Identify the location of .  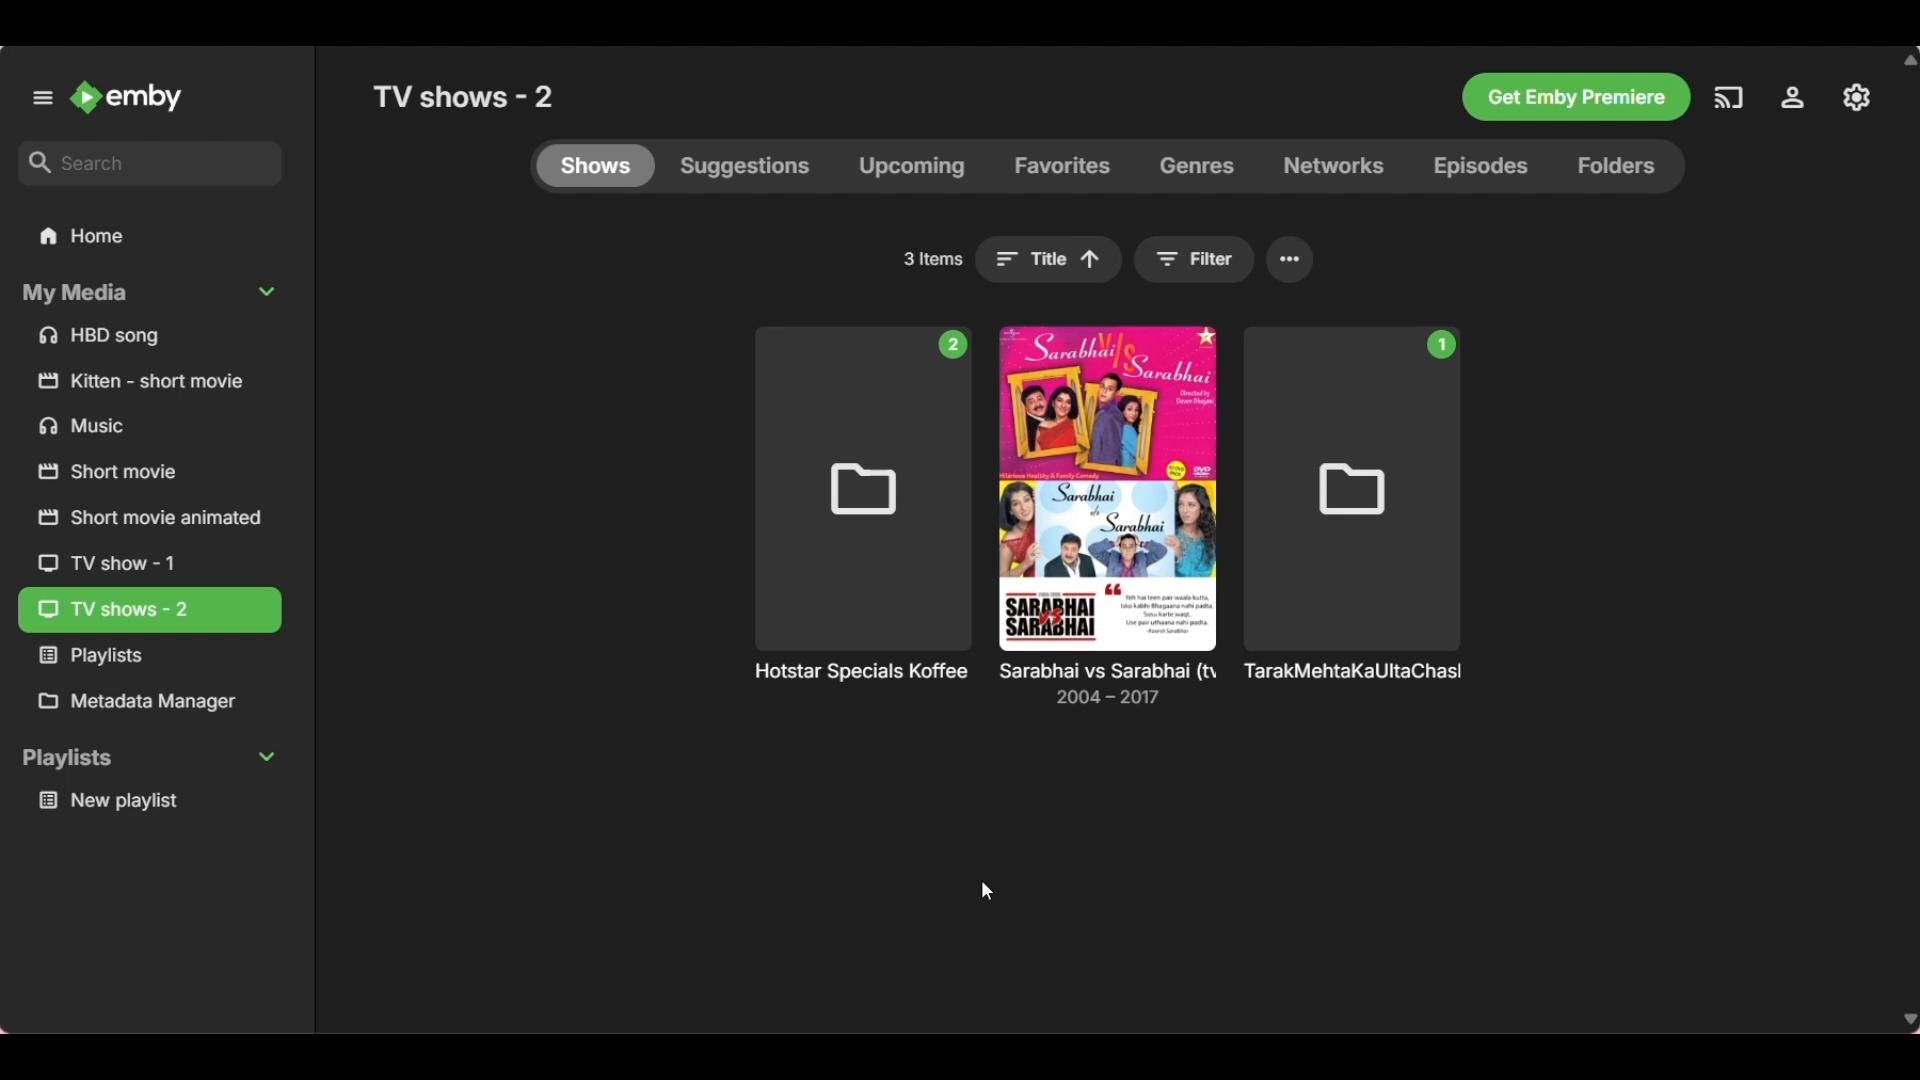
(1799, 97).